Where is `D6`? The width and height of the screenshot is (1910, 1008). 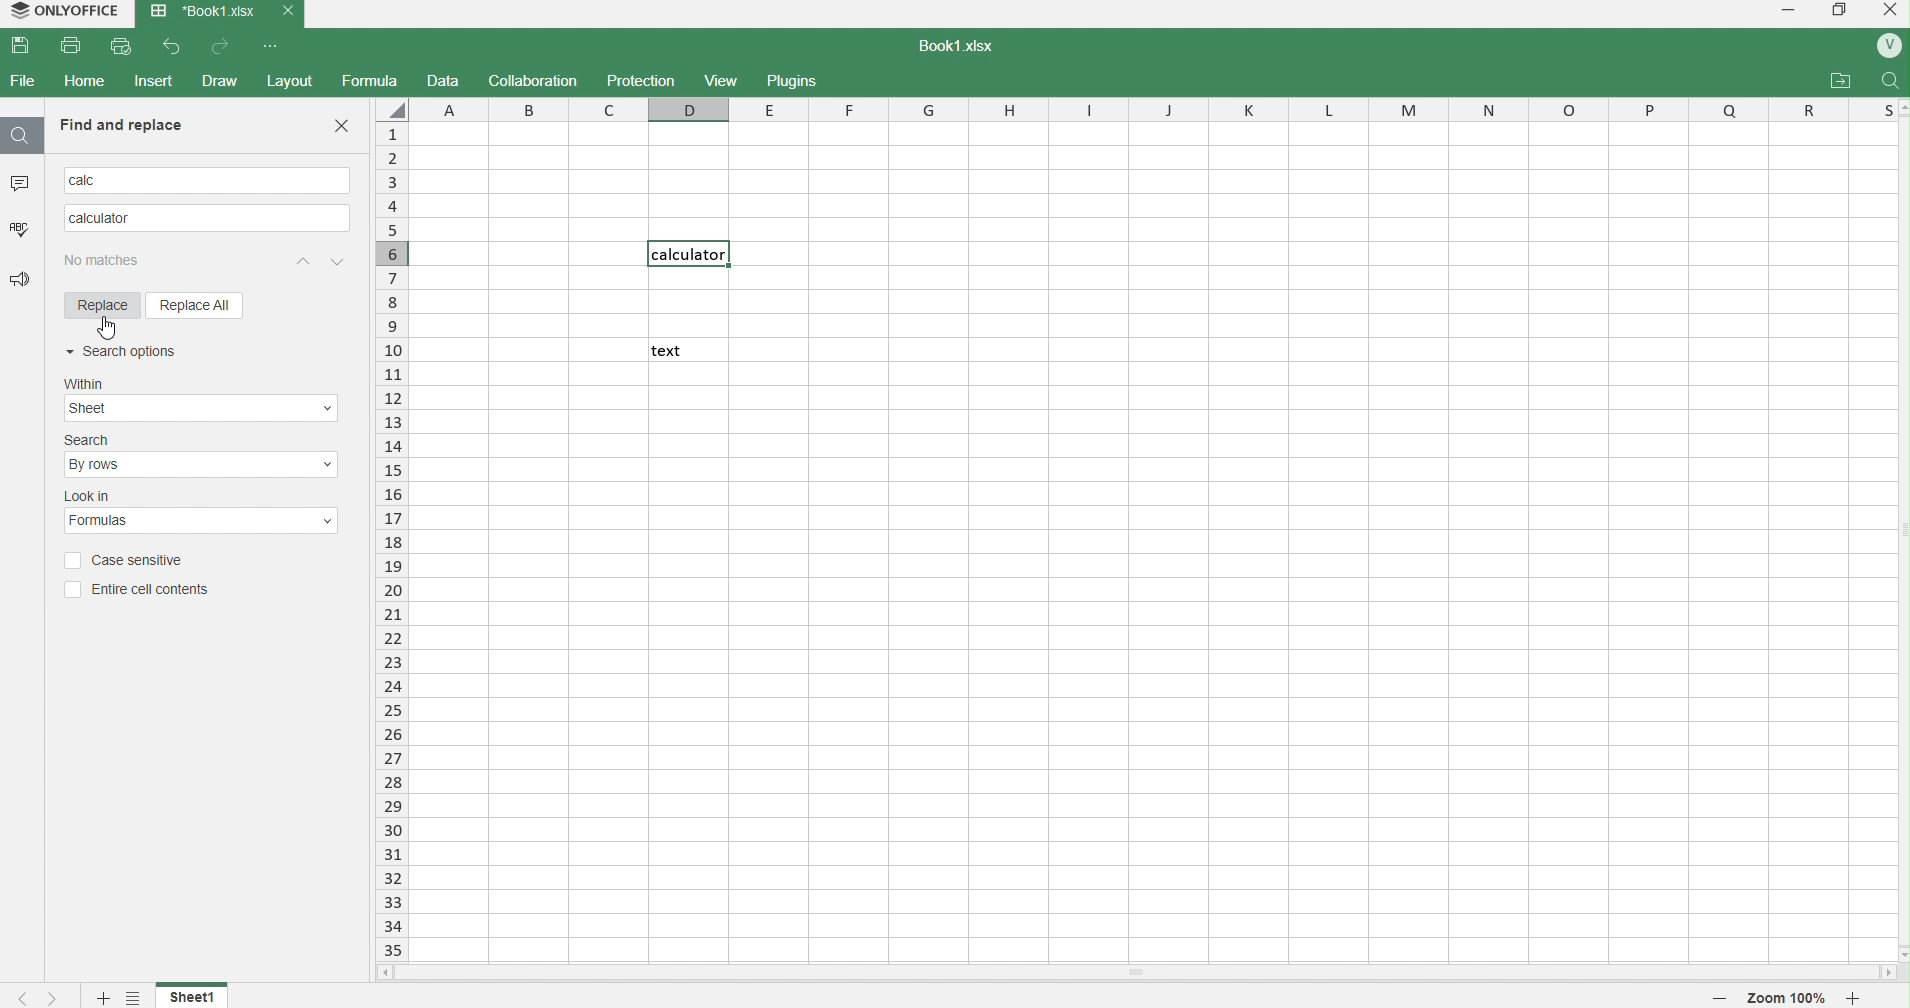 D6 is located at coordinates (171, 670).